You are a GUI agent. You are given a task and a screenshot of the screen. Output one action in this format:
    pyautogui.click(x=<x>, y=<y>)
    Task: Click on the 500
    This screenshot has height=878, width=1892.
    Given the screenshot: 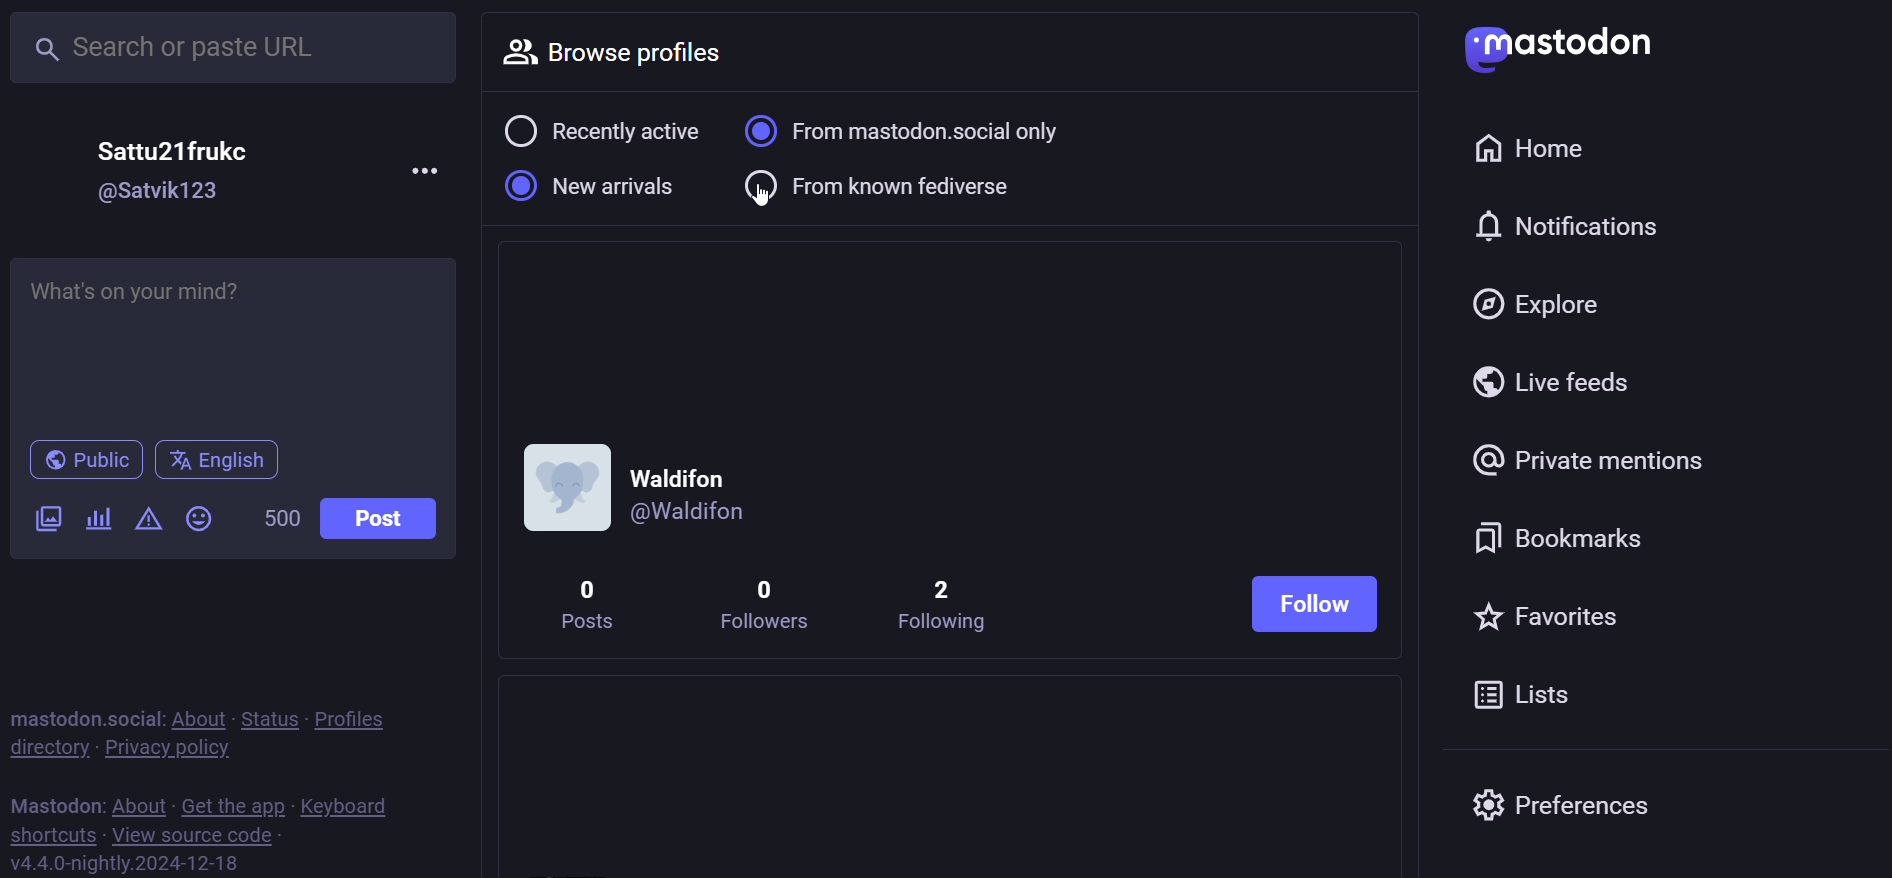 What is the action you would take?
    pyautogui.click(x=280, y=517)
    